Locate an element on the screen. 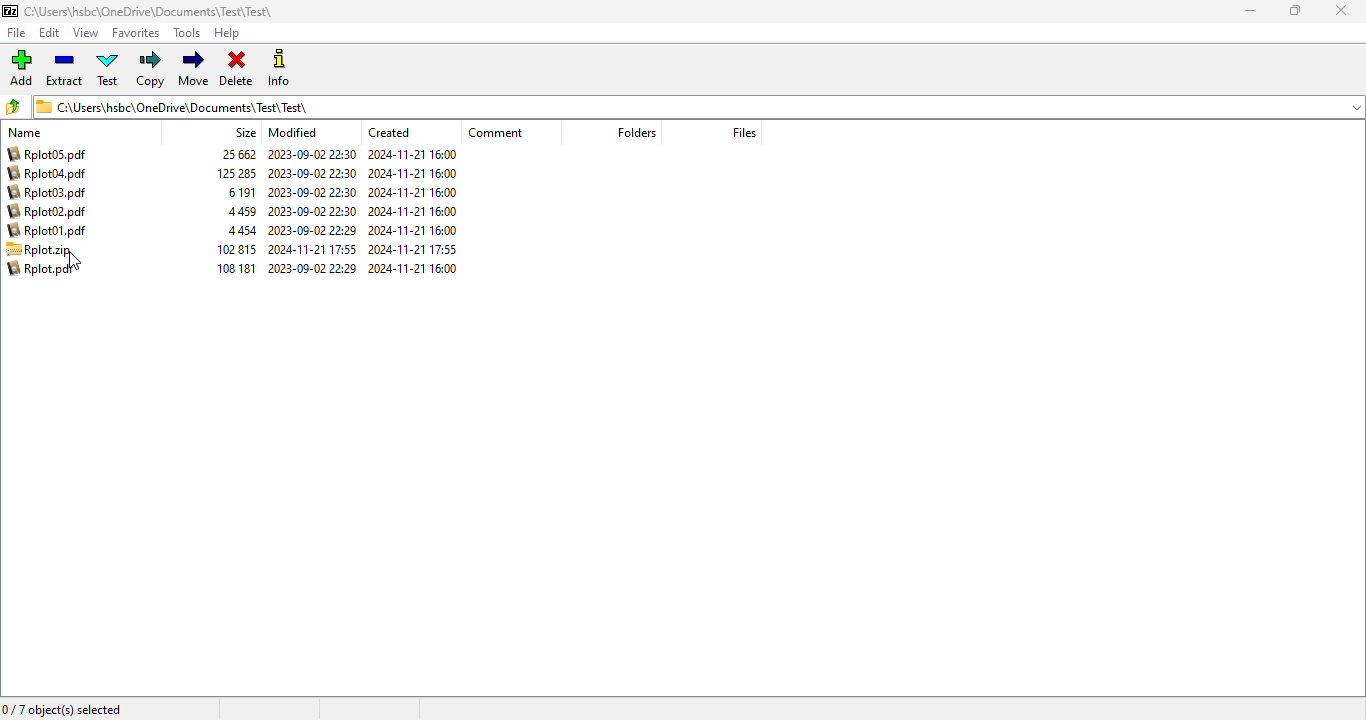 This screenshot has height=720, width=1366. edit is located at coordinates (50, 33).